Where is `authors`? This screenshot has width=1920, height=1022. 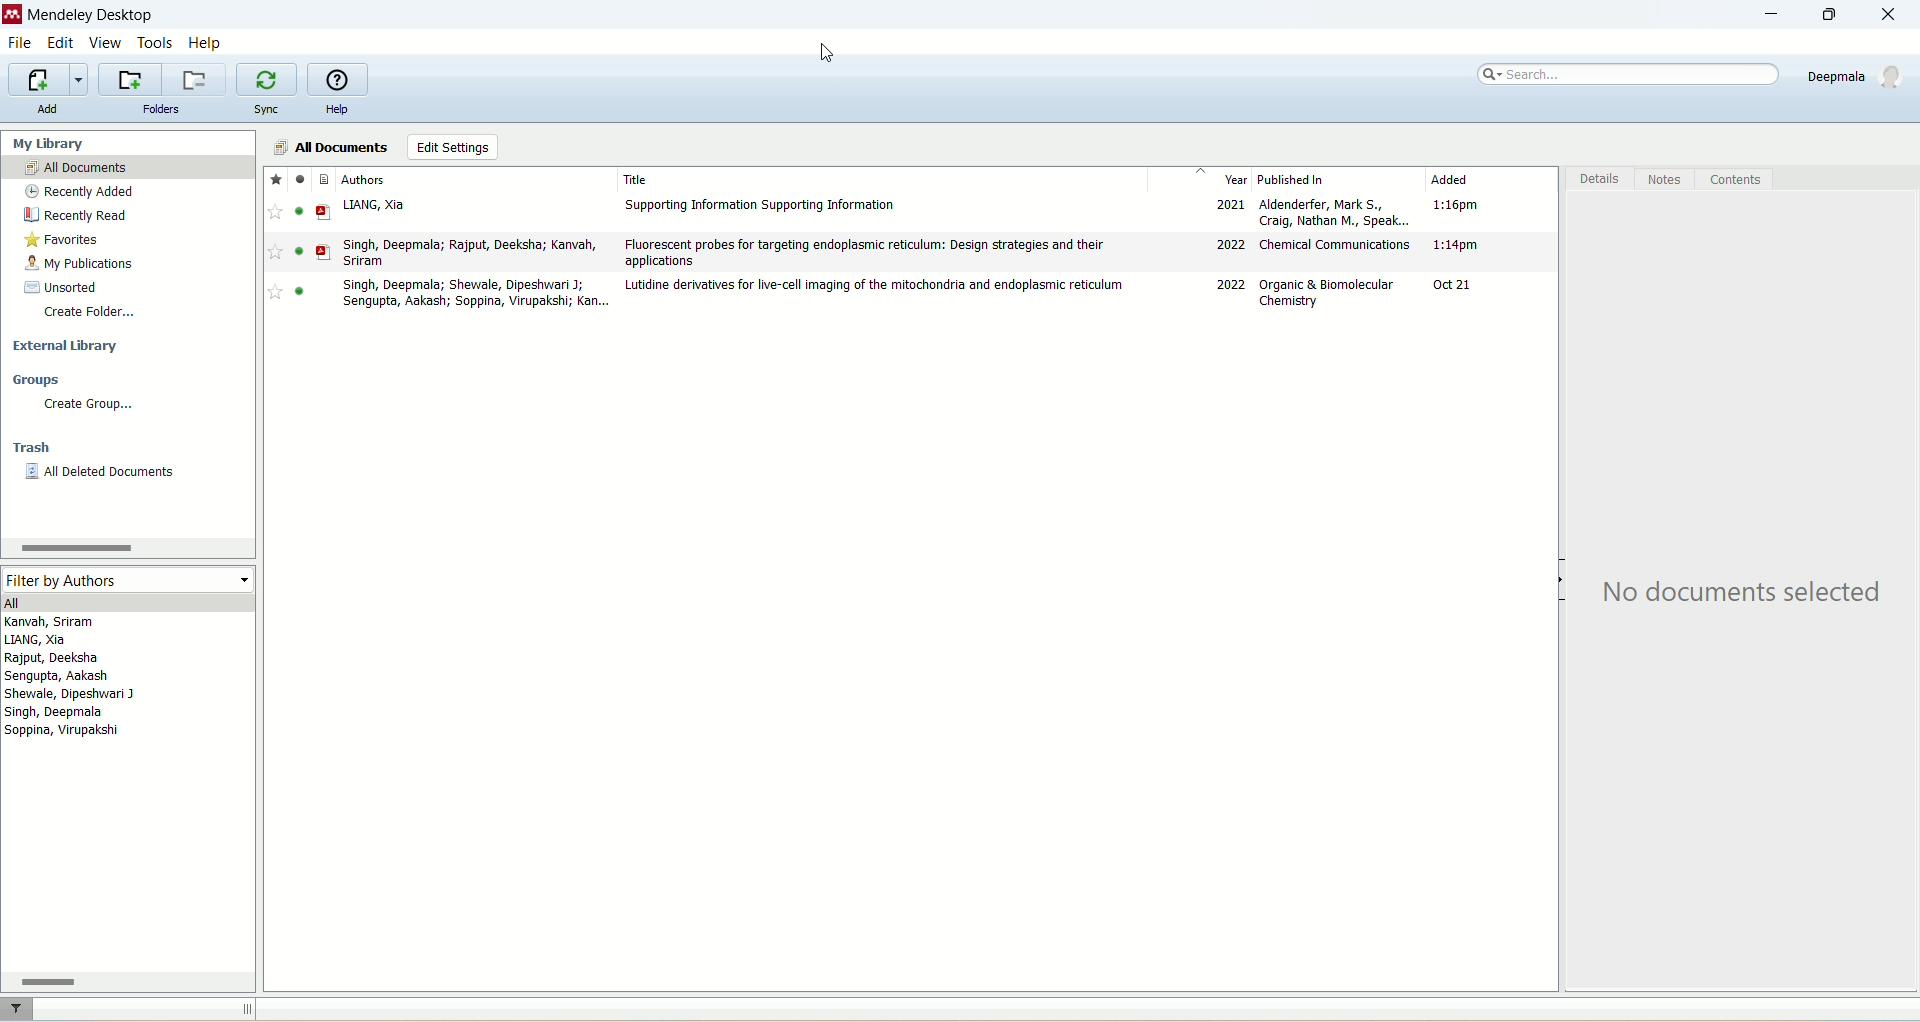
authors is located at coordinates (476, 178).